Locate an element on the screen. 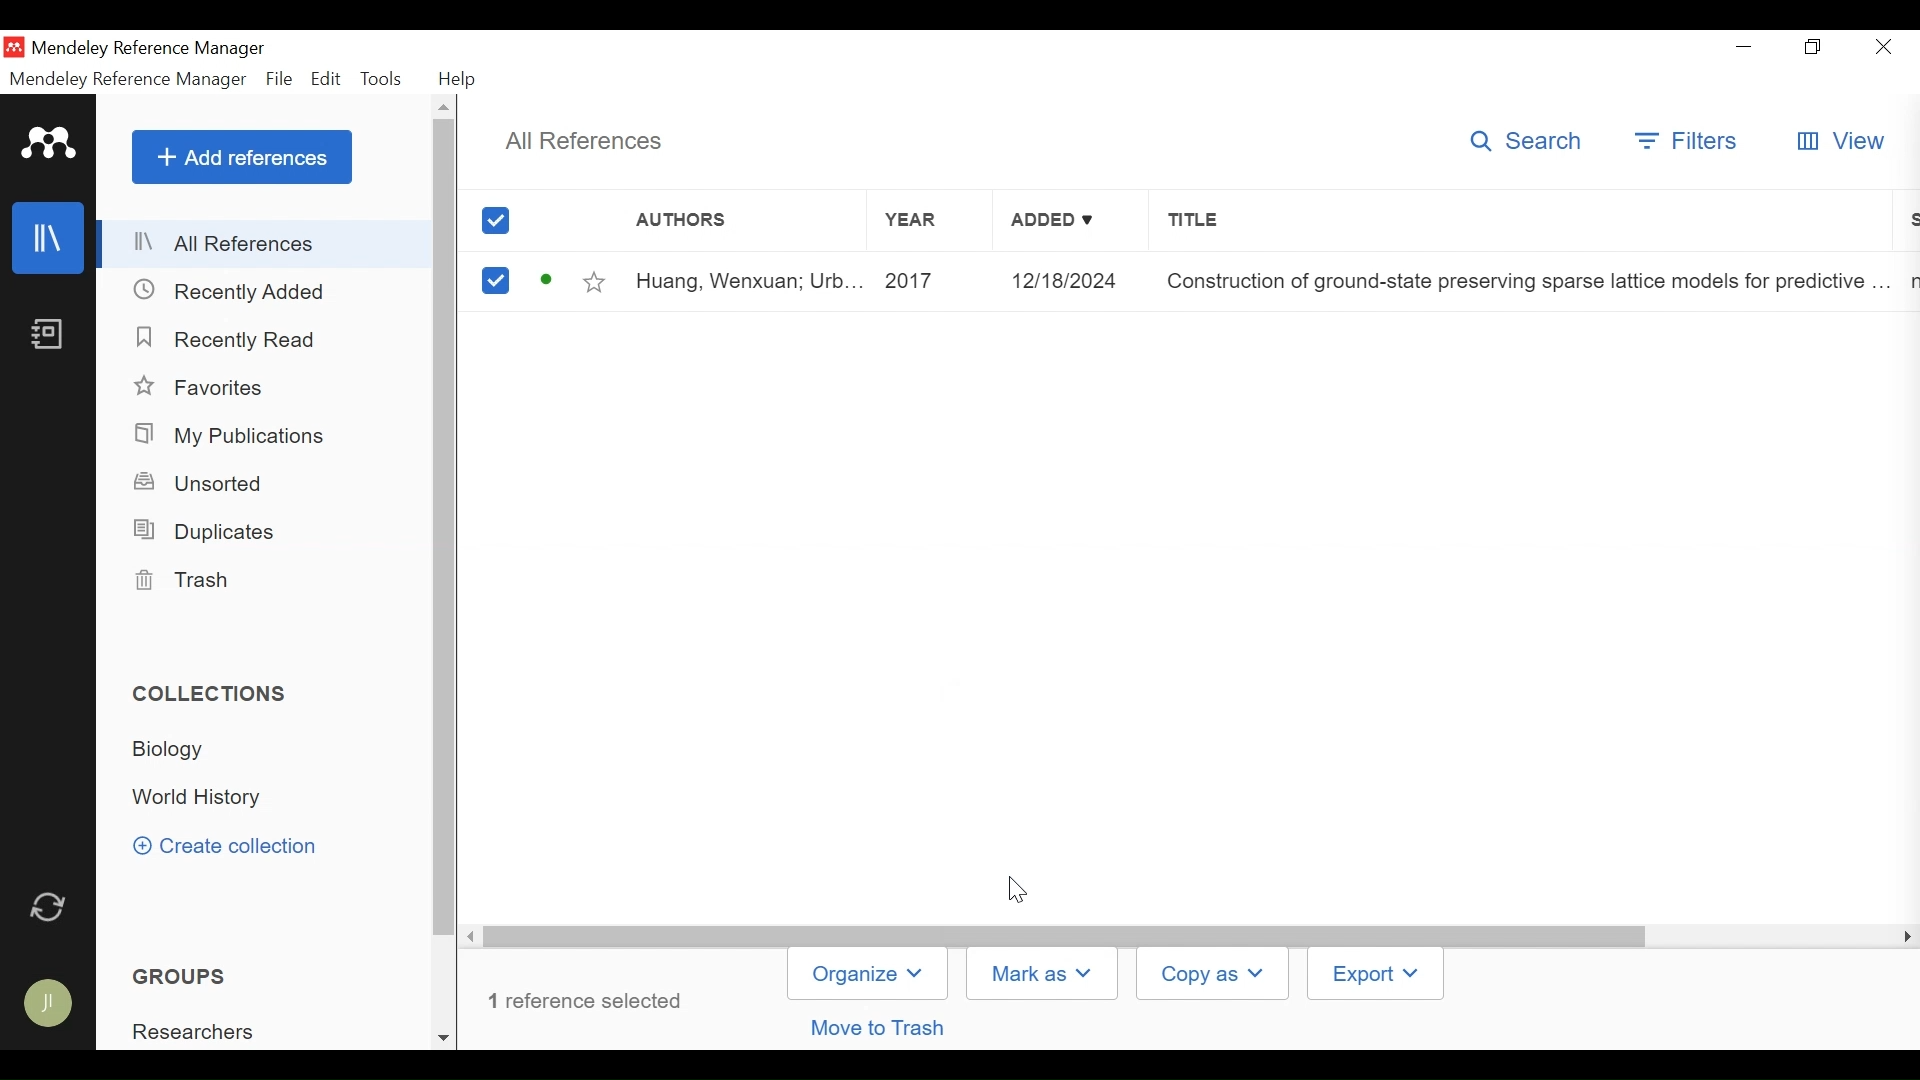 The width and height of the screenshot is (1920, 1080). View is located at coordinates (1840, 143).